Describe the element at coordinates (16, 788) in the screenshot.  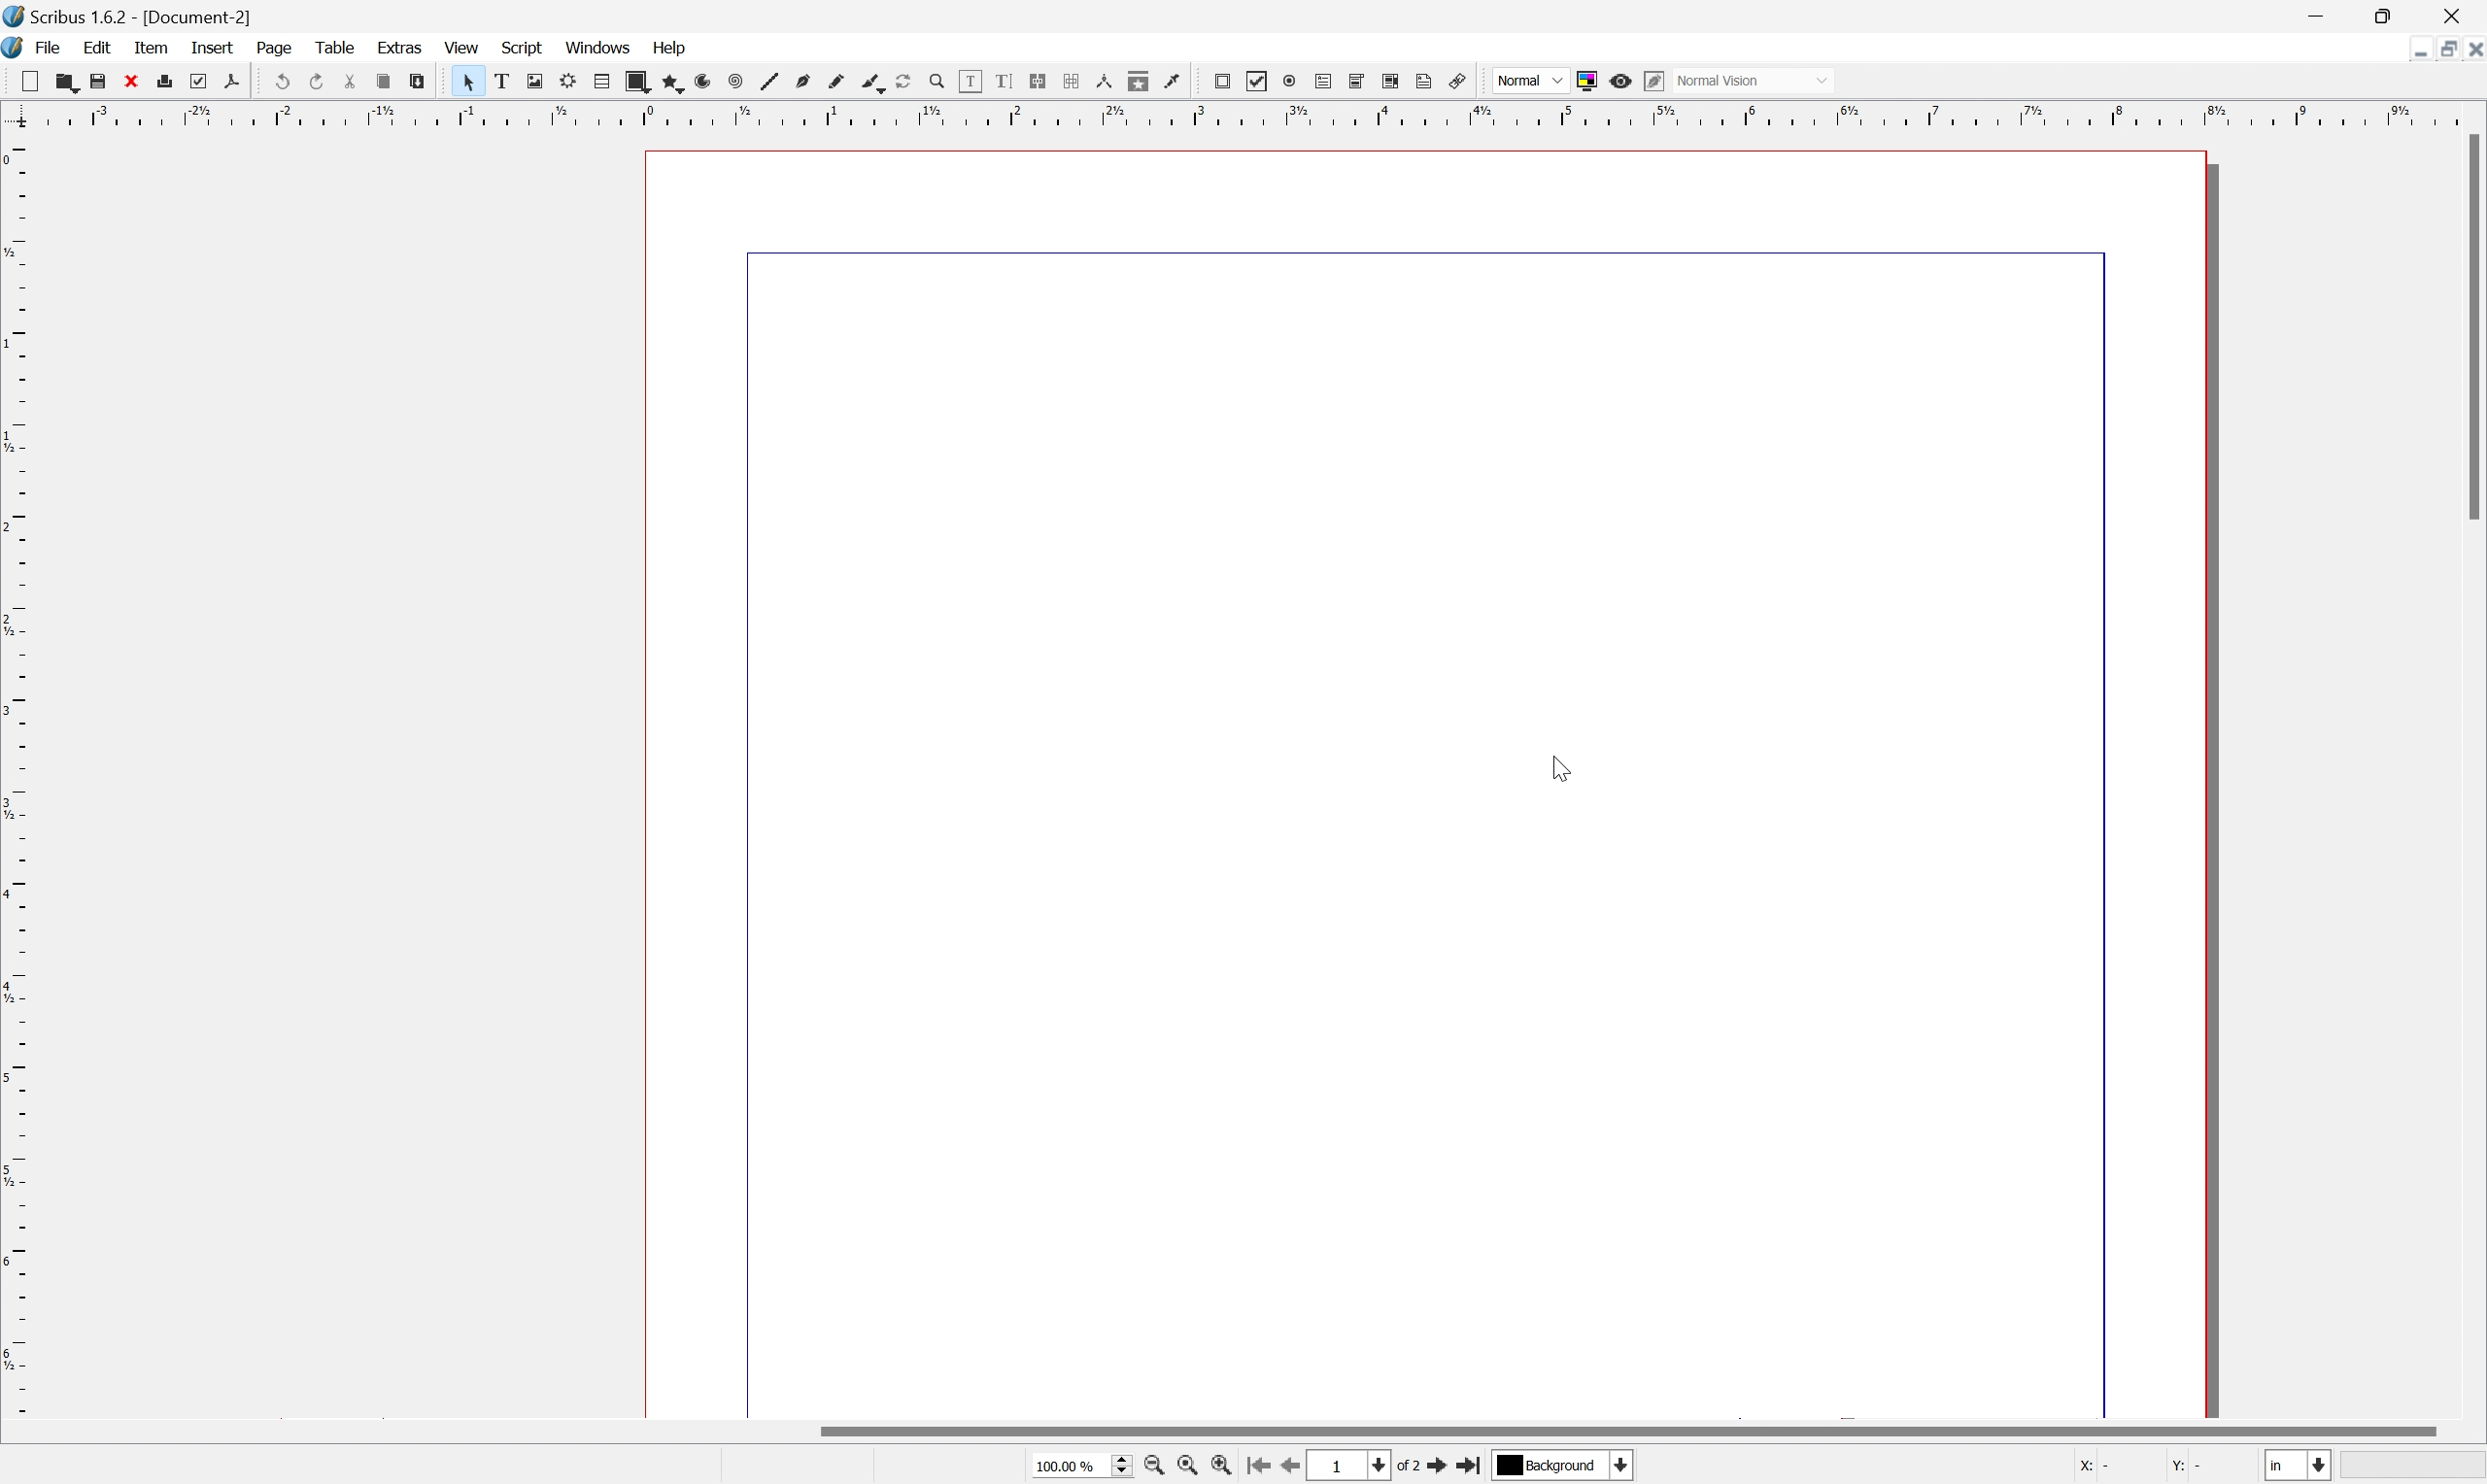
I see `Ruler` at that location.